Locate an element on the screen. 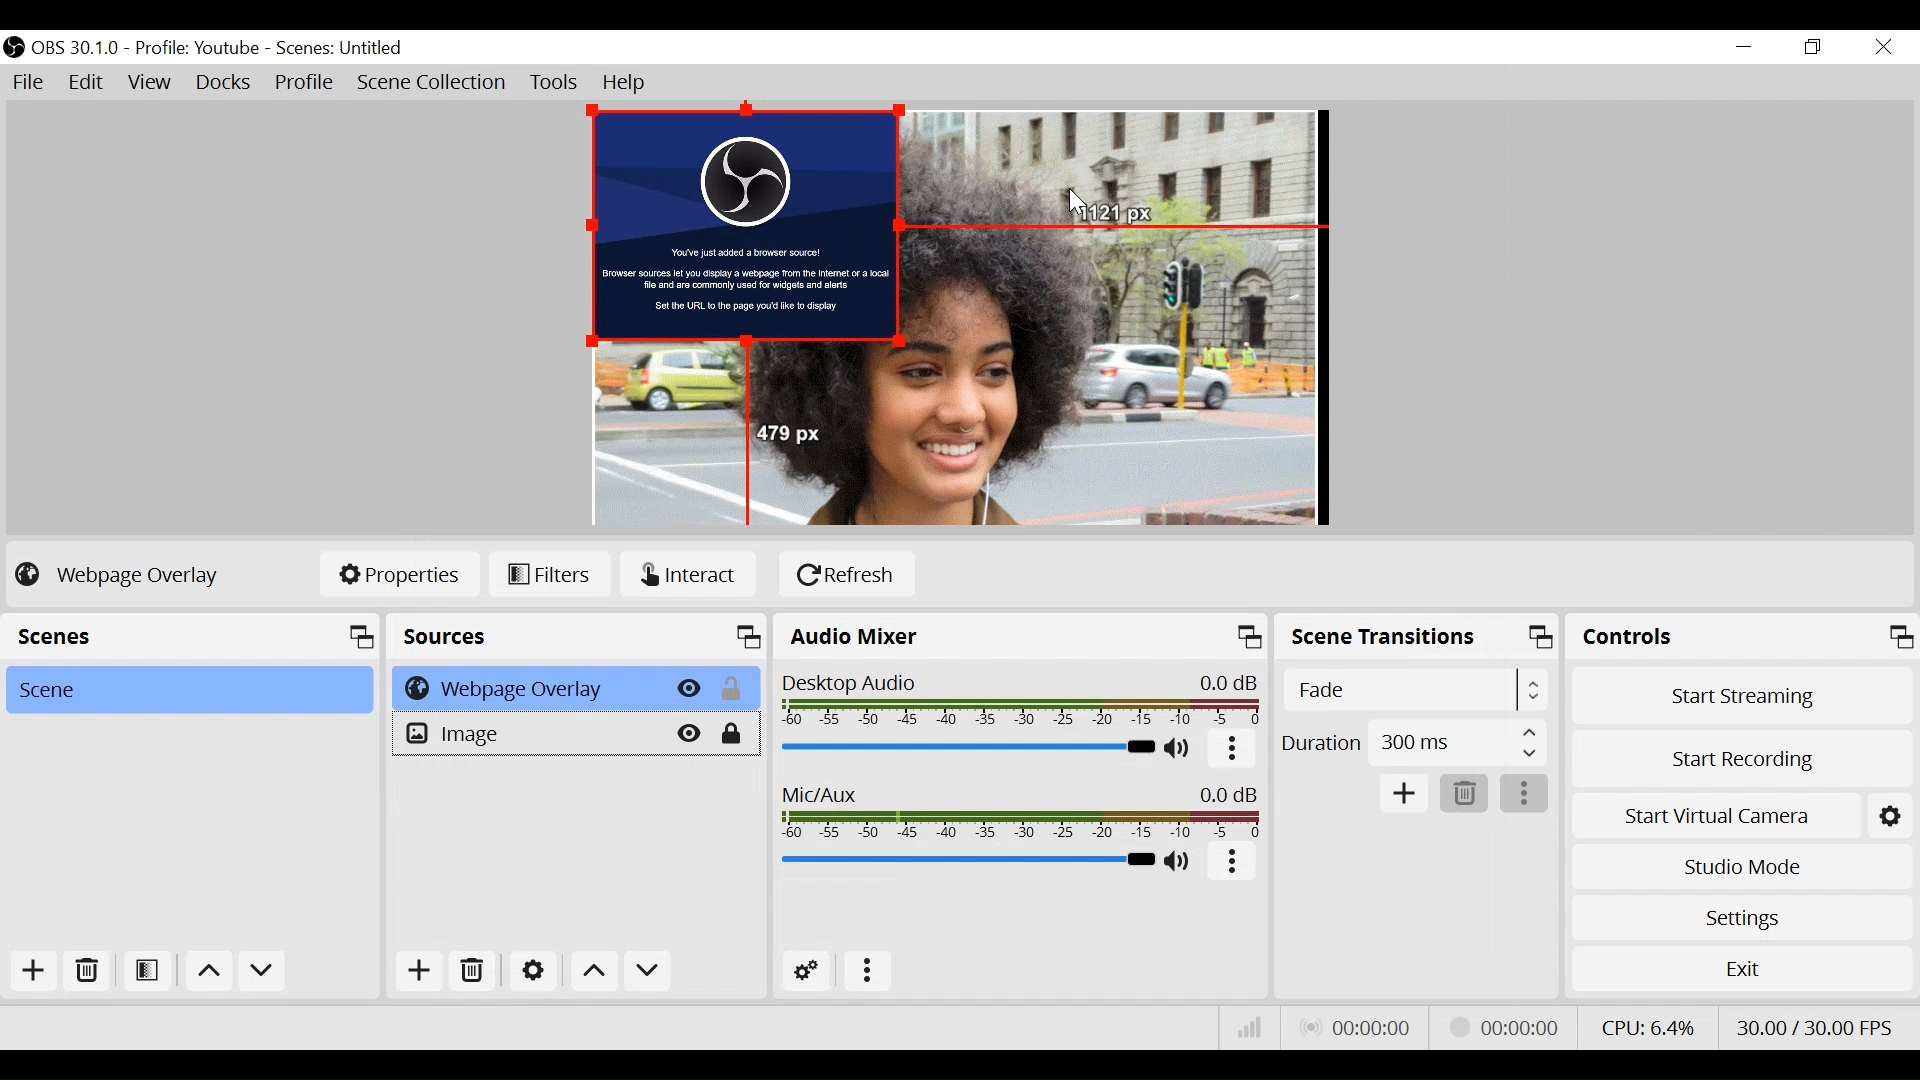 This screenshot has height=1080, width=1920. Audio Mixer is located at coordinates (1018, 636).